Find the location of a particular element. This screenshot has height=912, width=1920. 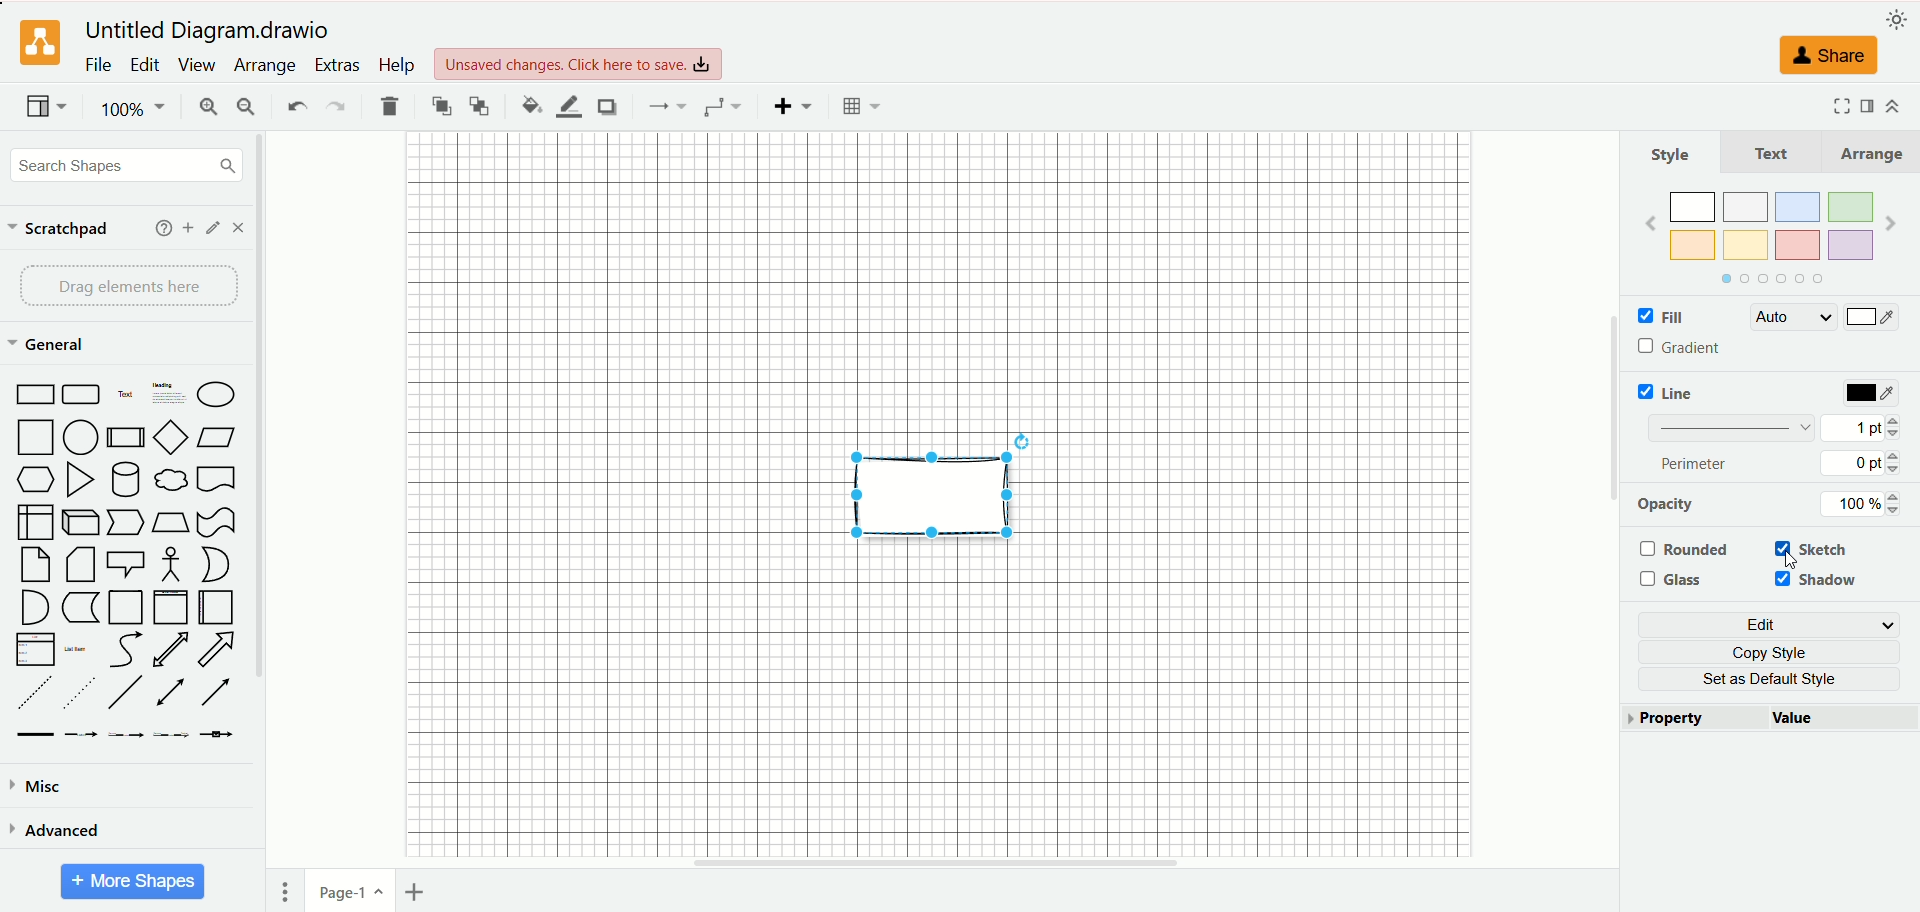

pattern is located at coordinates (1732, 426).